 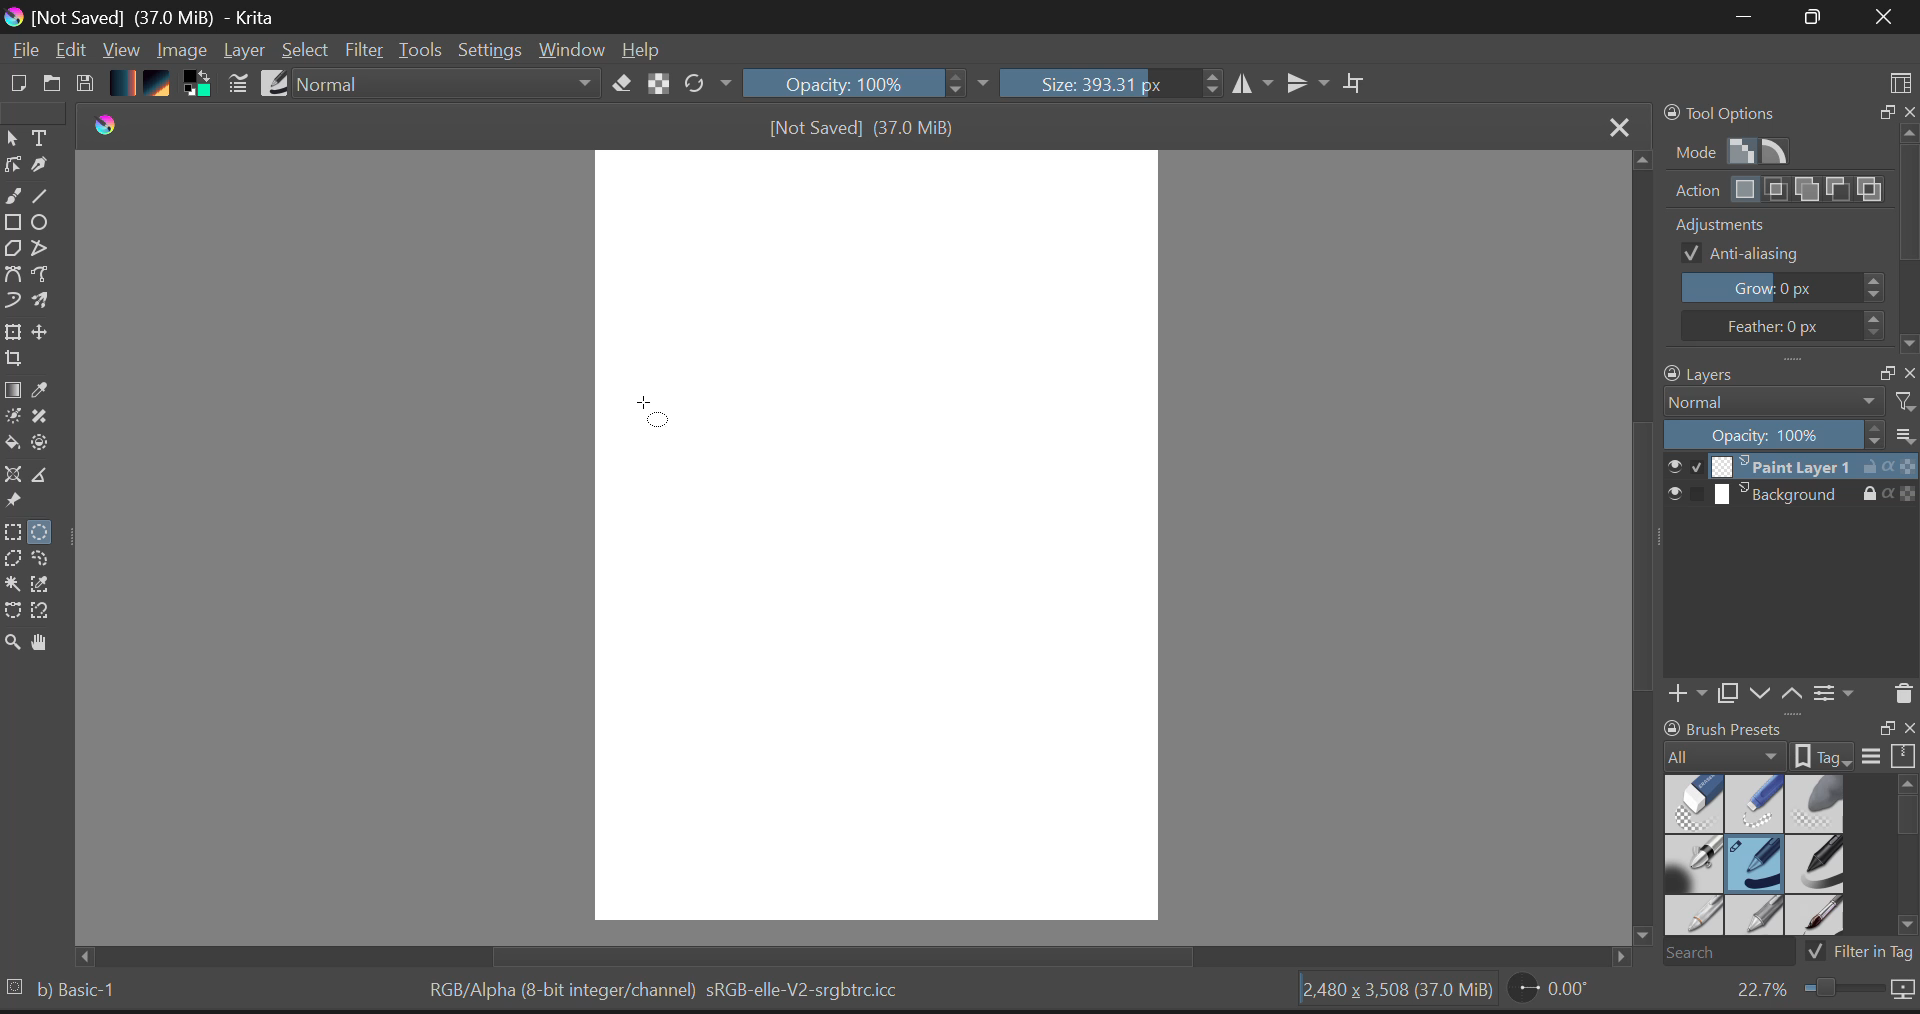 I want to click on Assistant Tool, so click(x=16, y=472).